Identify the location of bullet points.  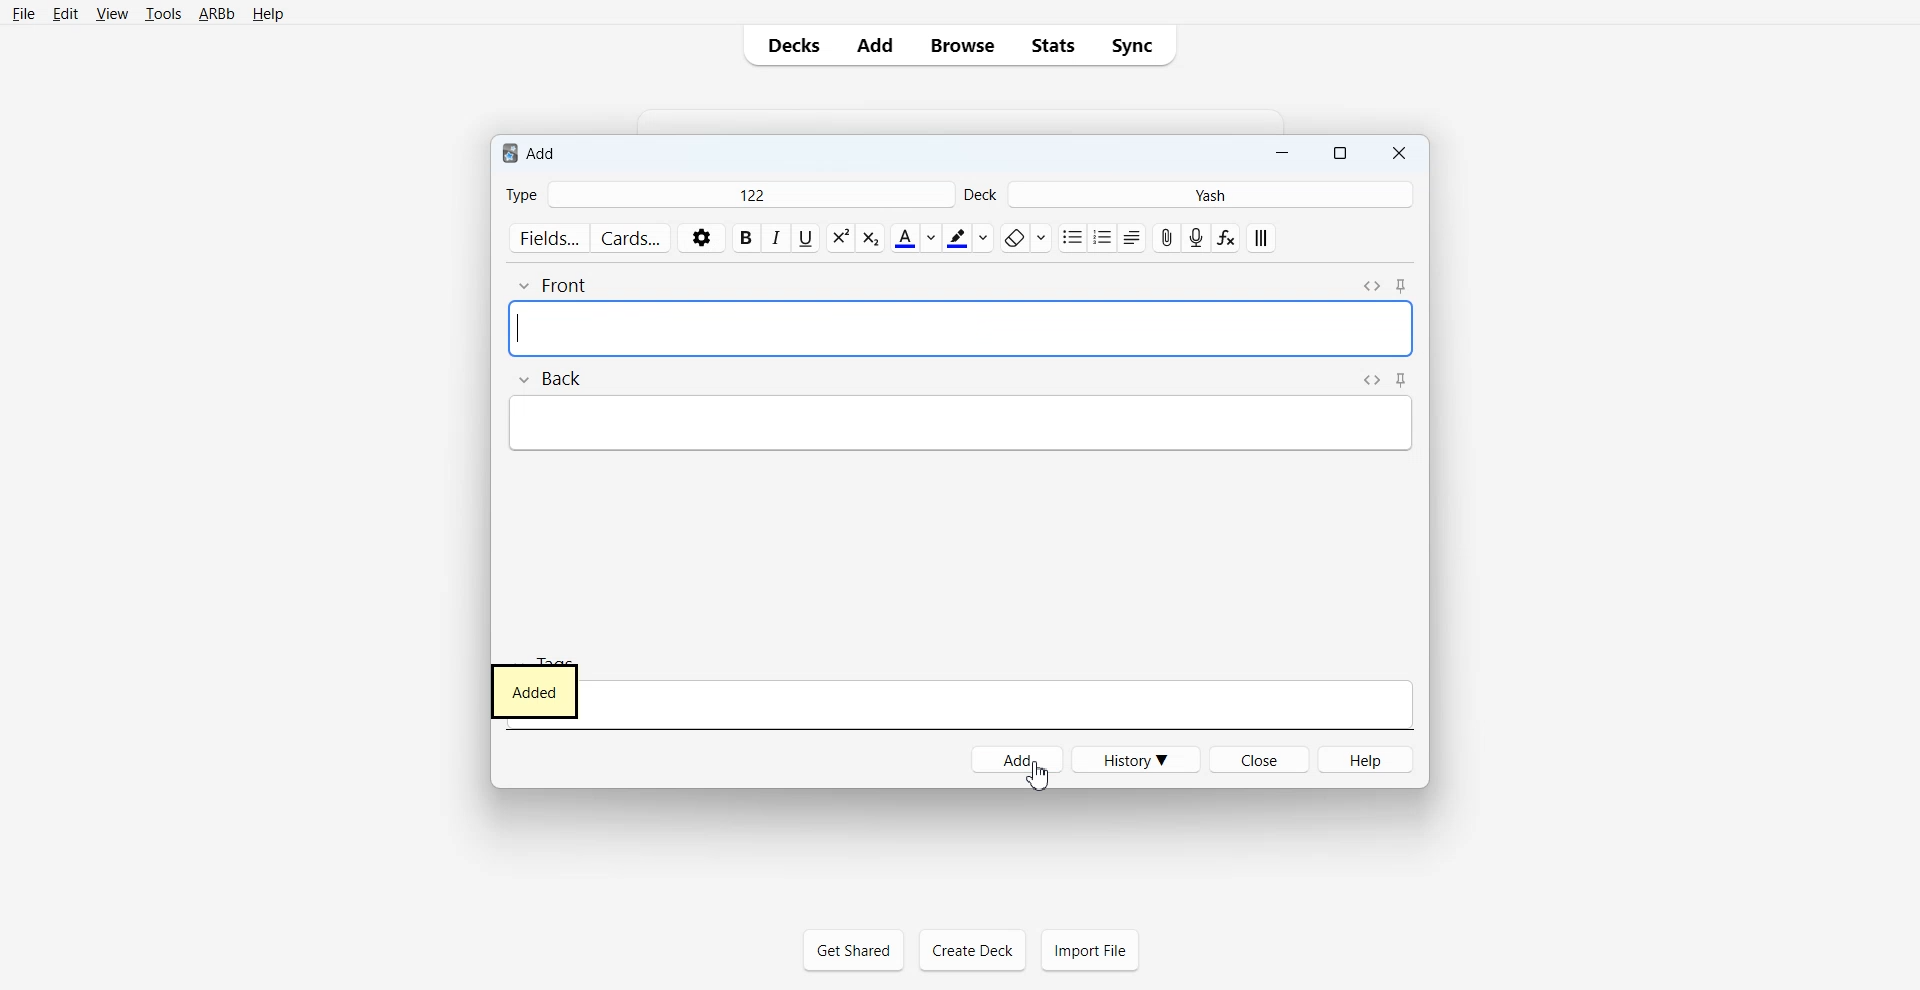
(1097, 234).